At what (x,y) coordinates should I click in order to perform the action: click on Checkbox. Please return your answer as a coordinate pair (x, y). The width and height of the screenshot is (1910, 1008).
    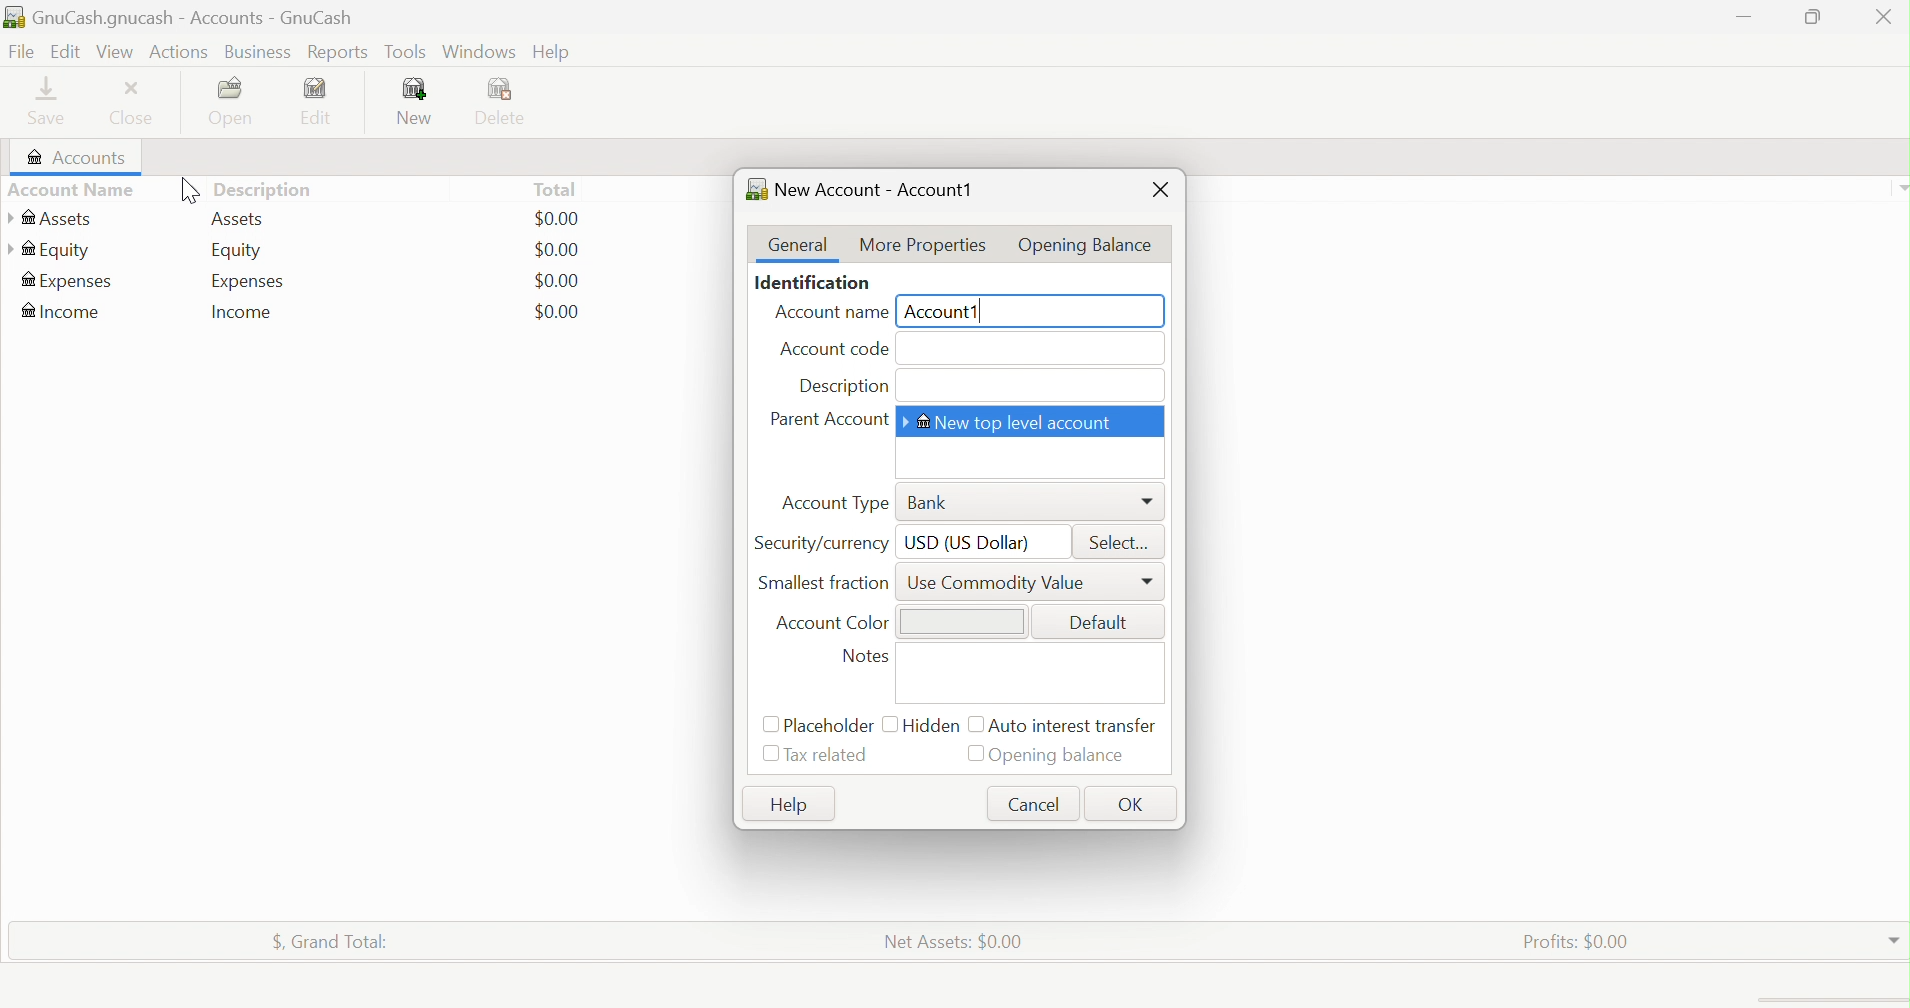
    Looking at the image, I should click on (975, 754).